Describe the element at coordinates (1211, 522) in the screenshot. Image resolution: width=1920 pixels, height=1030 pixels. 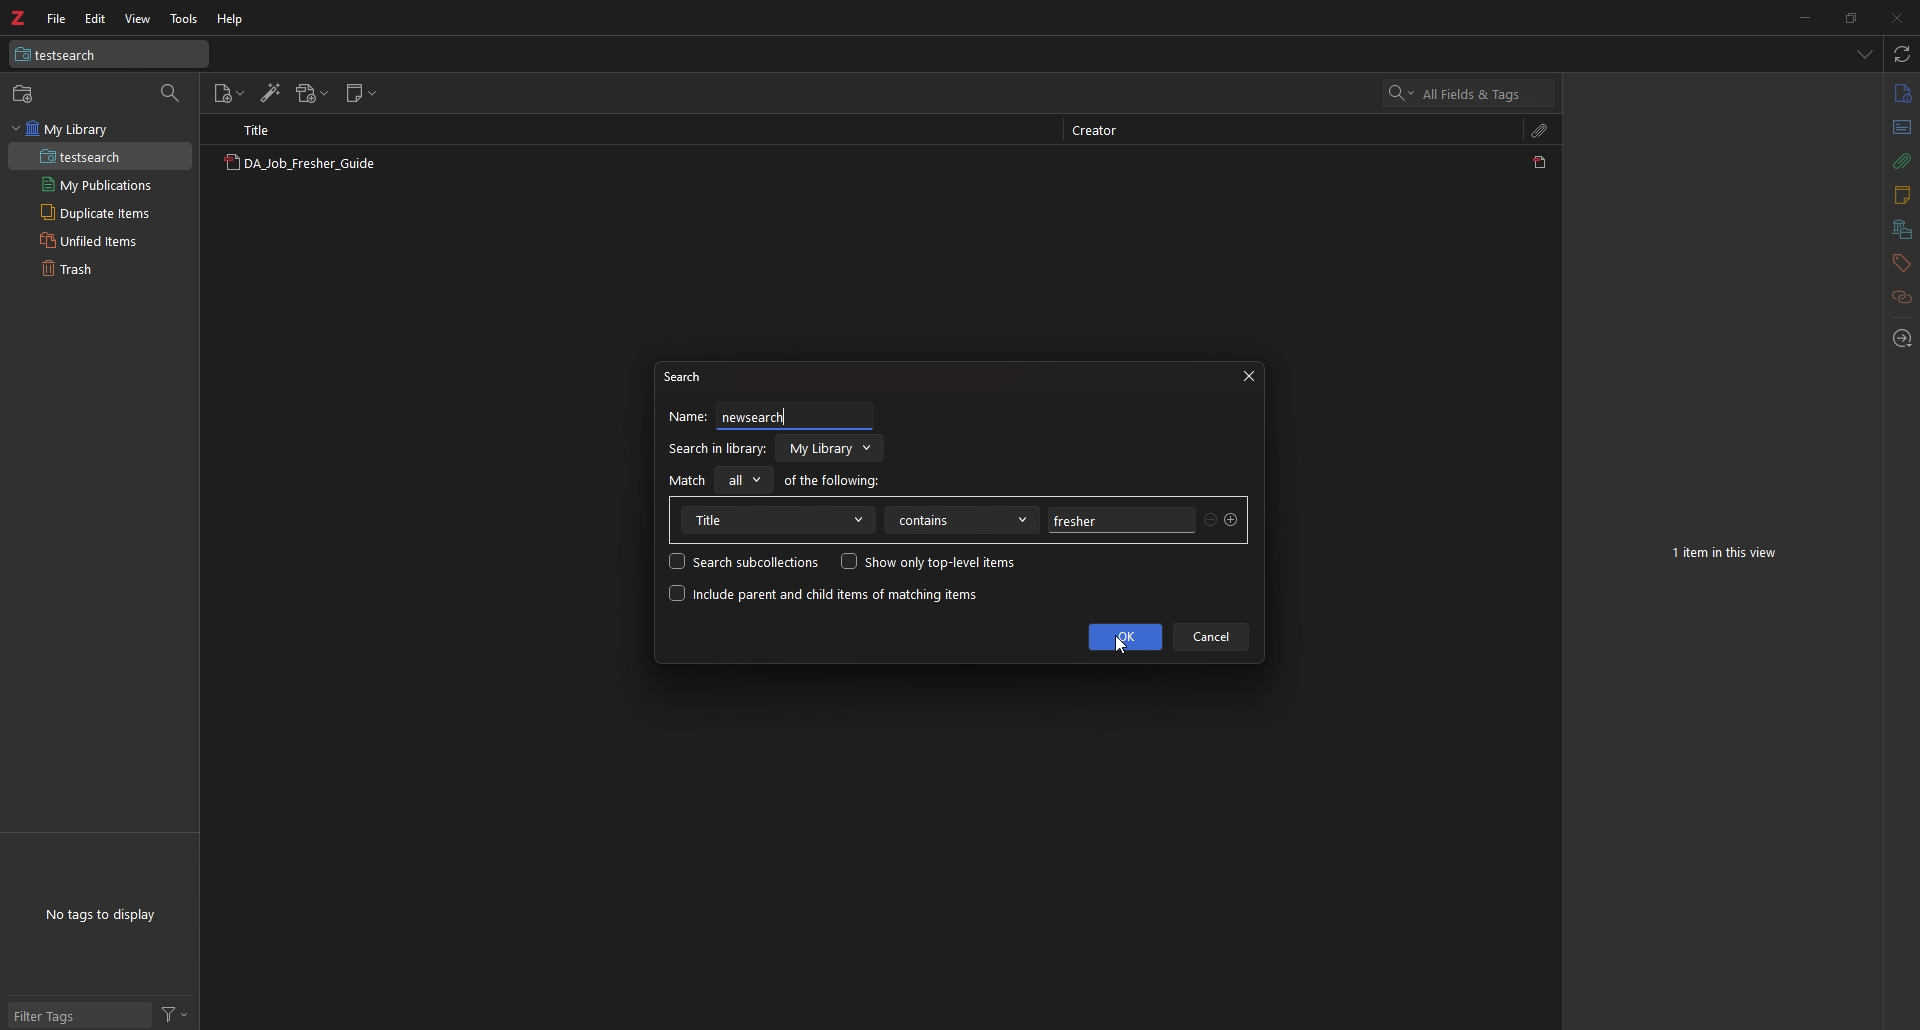
I see `remove keyword` at that location.